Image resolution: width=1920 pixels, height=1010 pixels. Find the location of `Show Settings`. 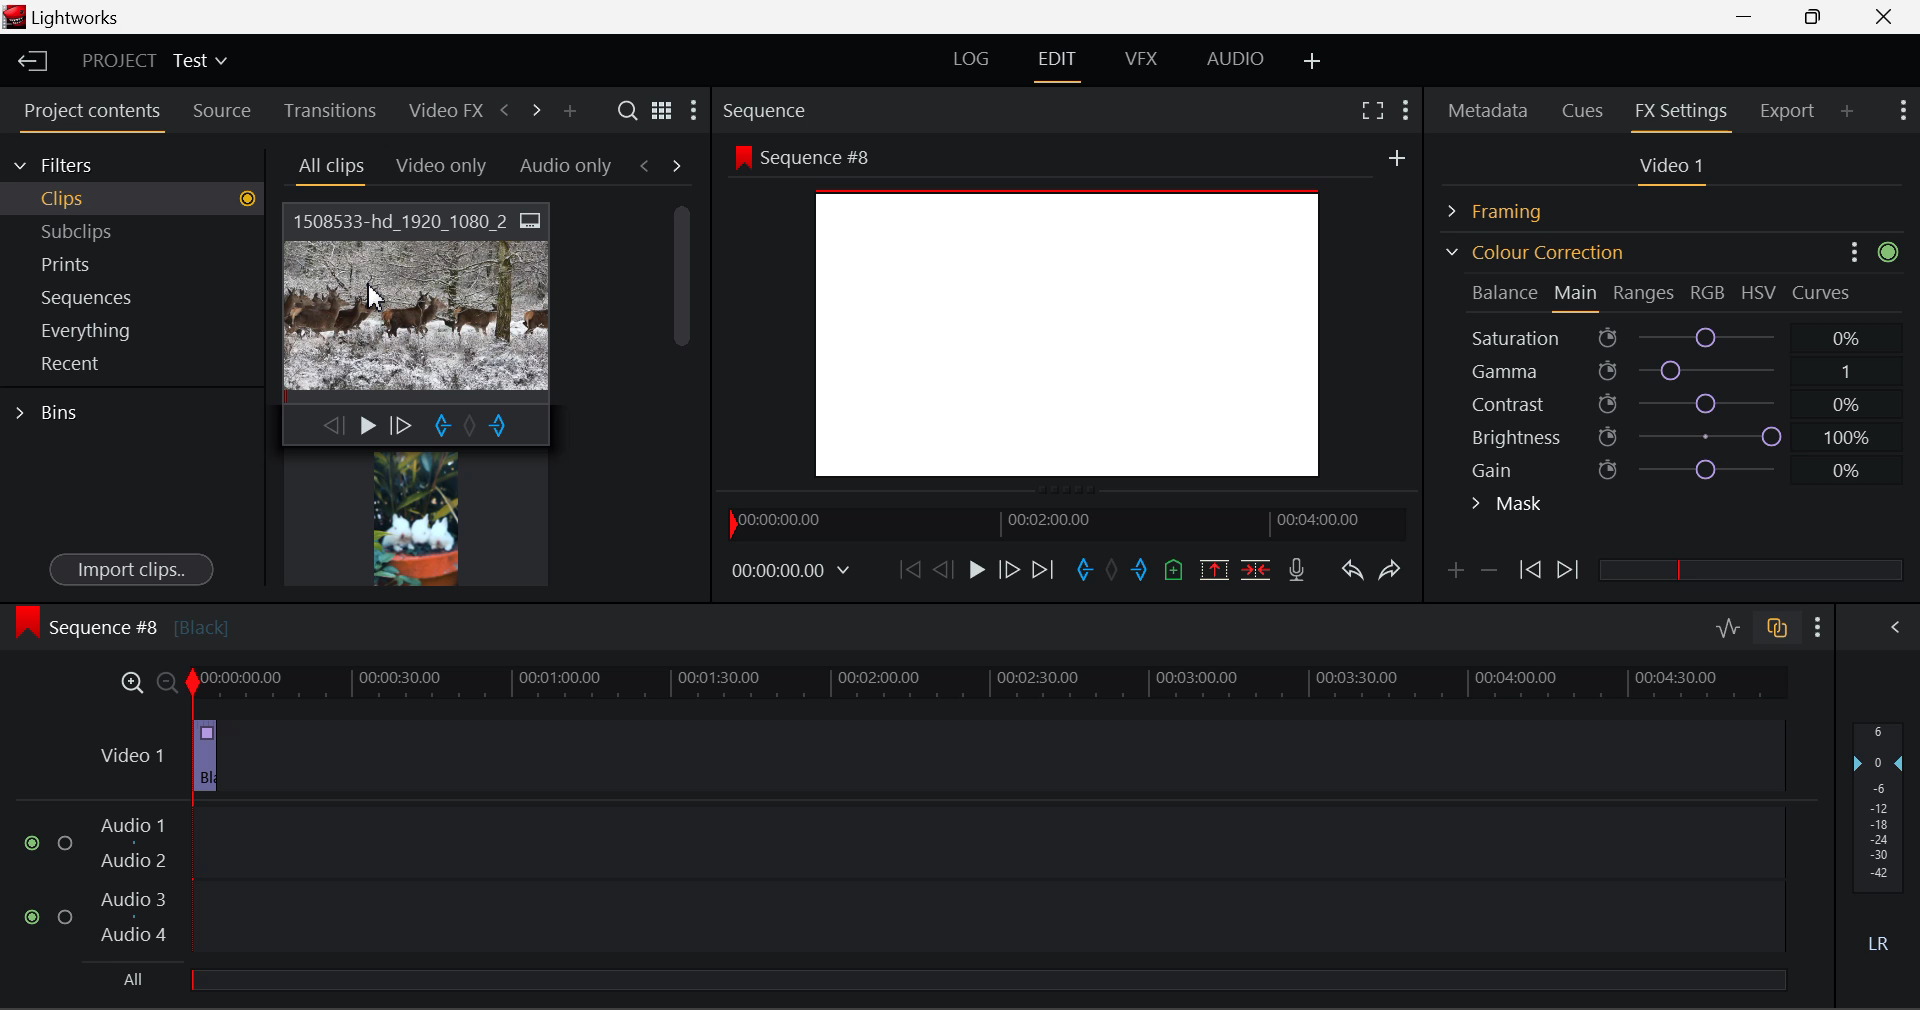

Show Settings is located at coordinates (1819, 627).